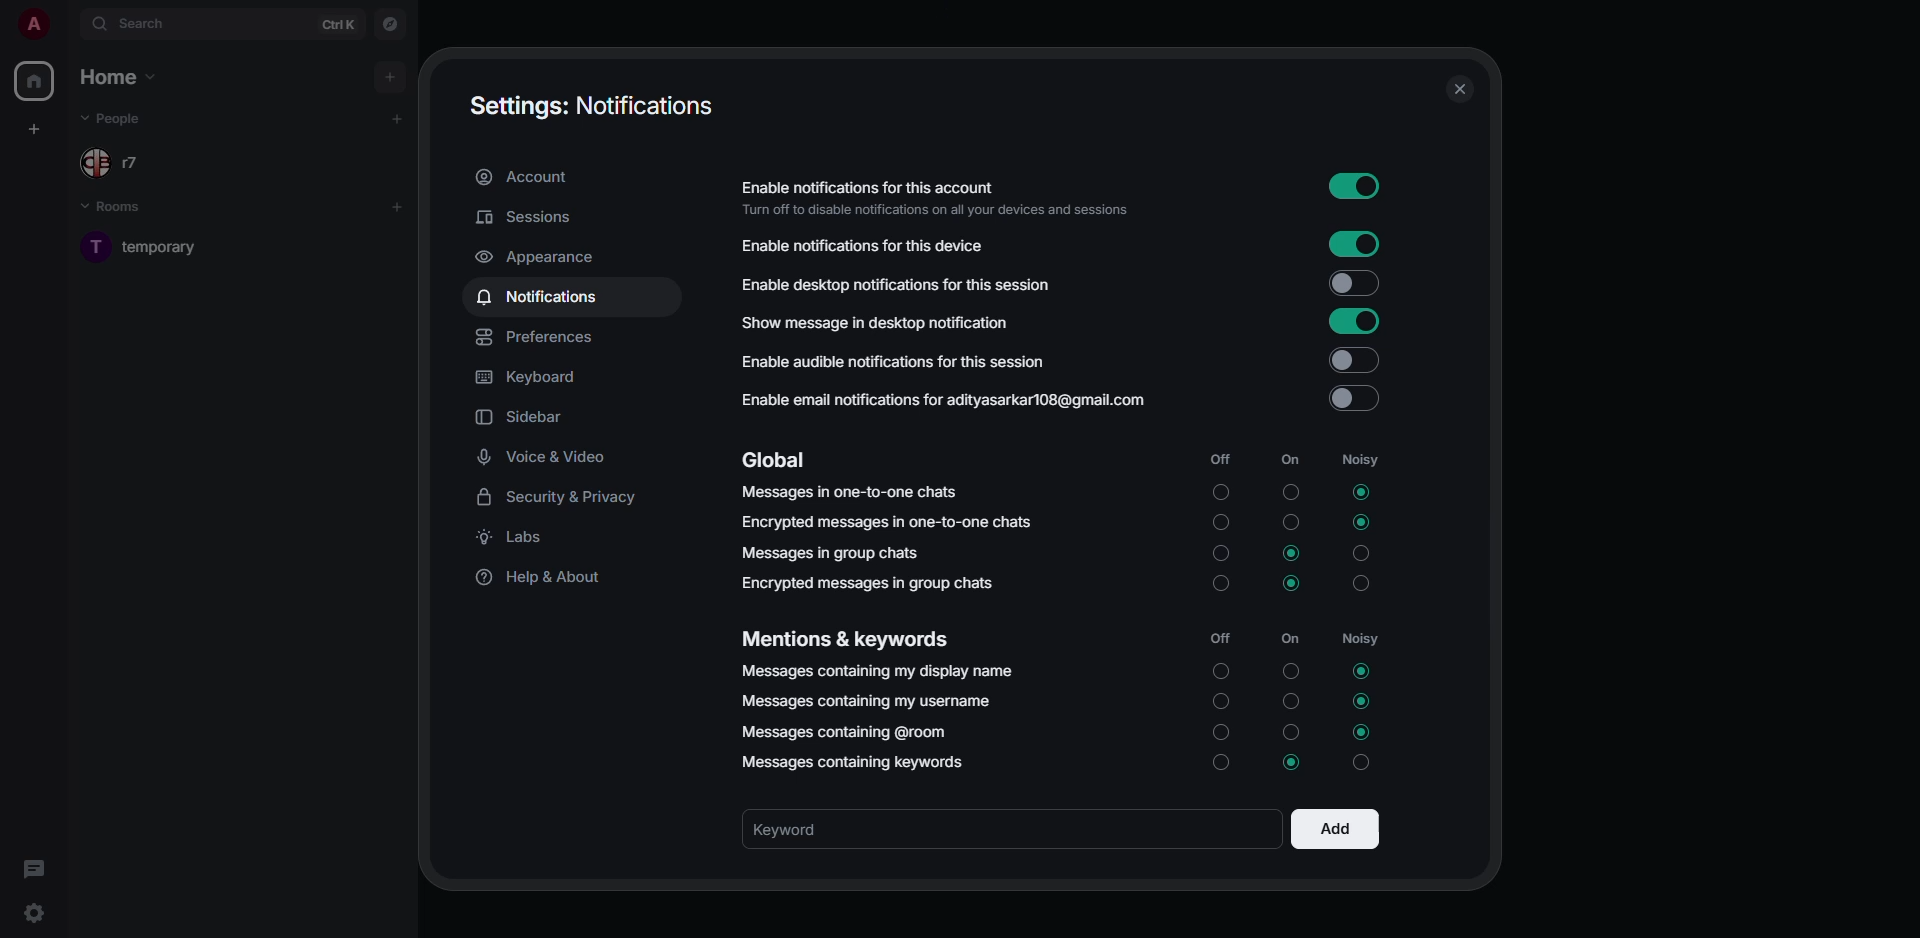  Describe the element at coordinates (67, 27) in the screenshot. I see `expand` at that location.